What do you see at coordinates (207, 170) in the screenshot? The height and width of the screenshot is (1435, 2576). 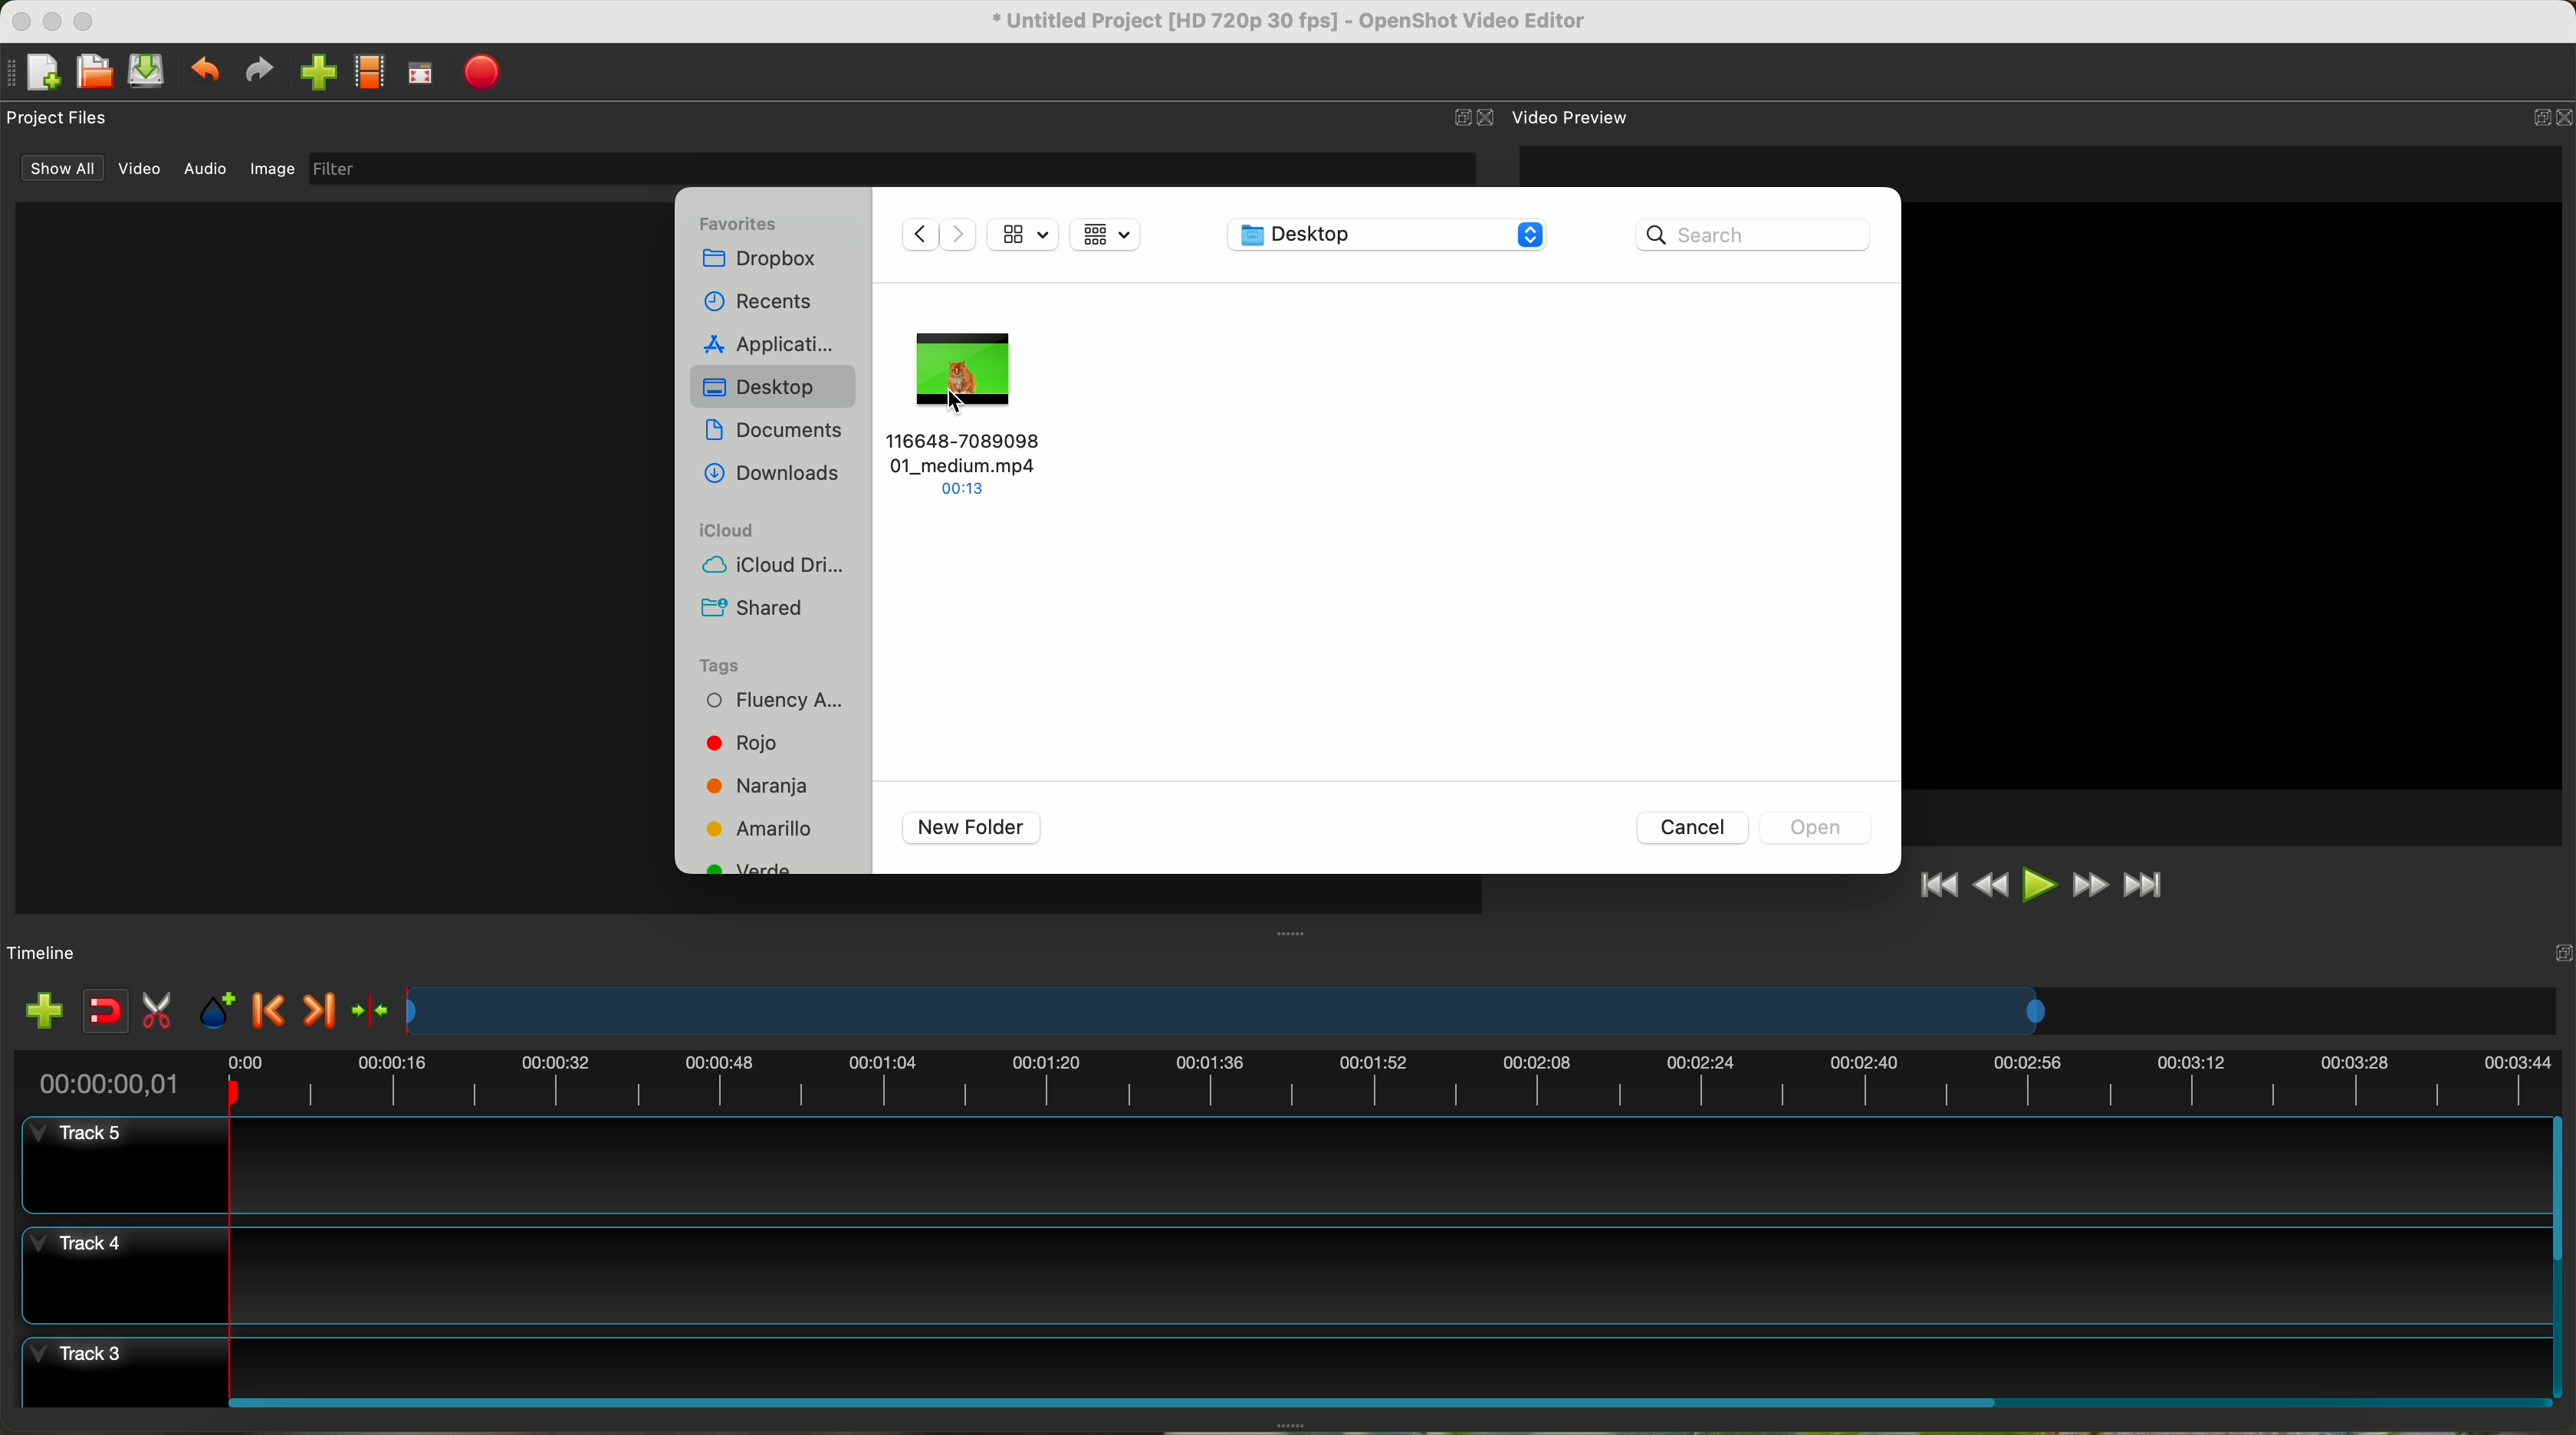 I see `audio` at bounding box center [207, 170].